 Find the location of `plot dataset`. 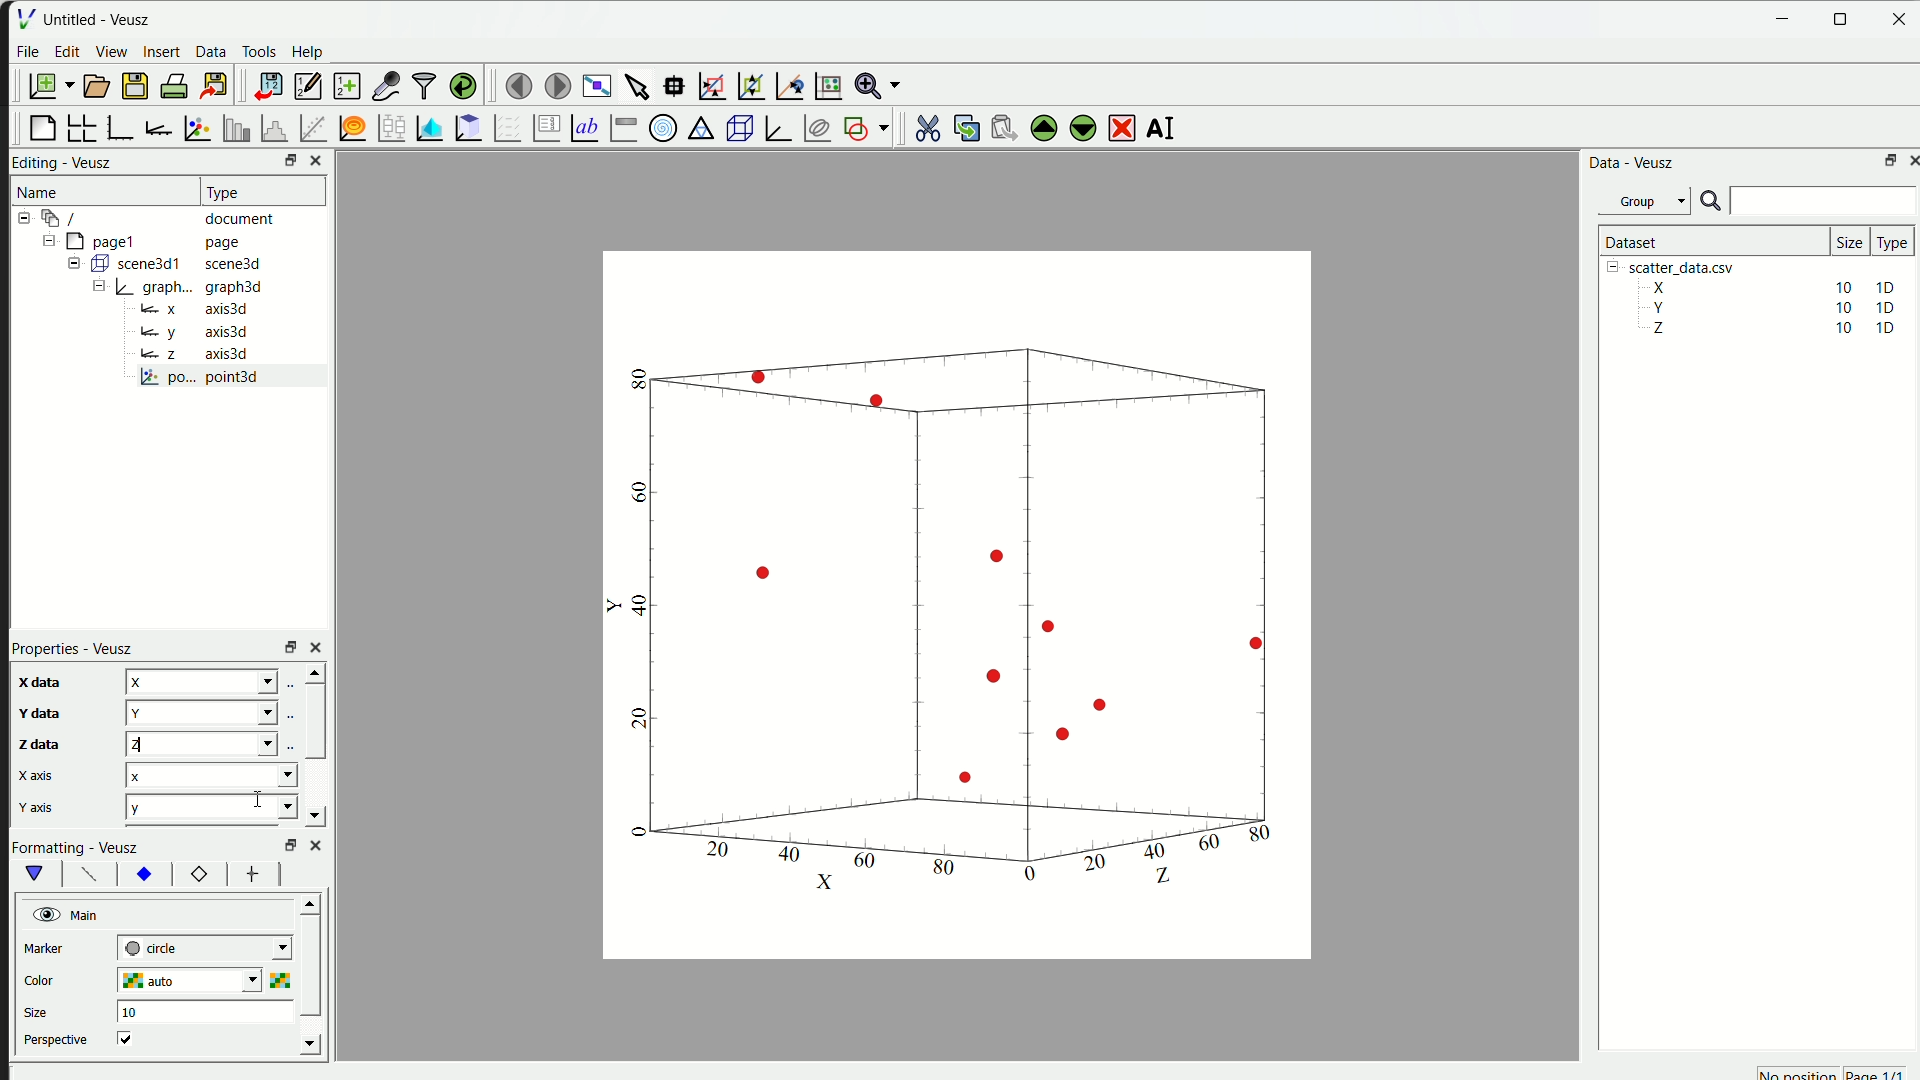

plot dataset is located at coordinates (426, 127).